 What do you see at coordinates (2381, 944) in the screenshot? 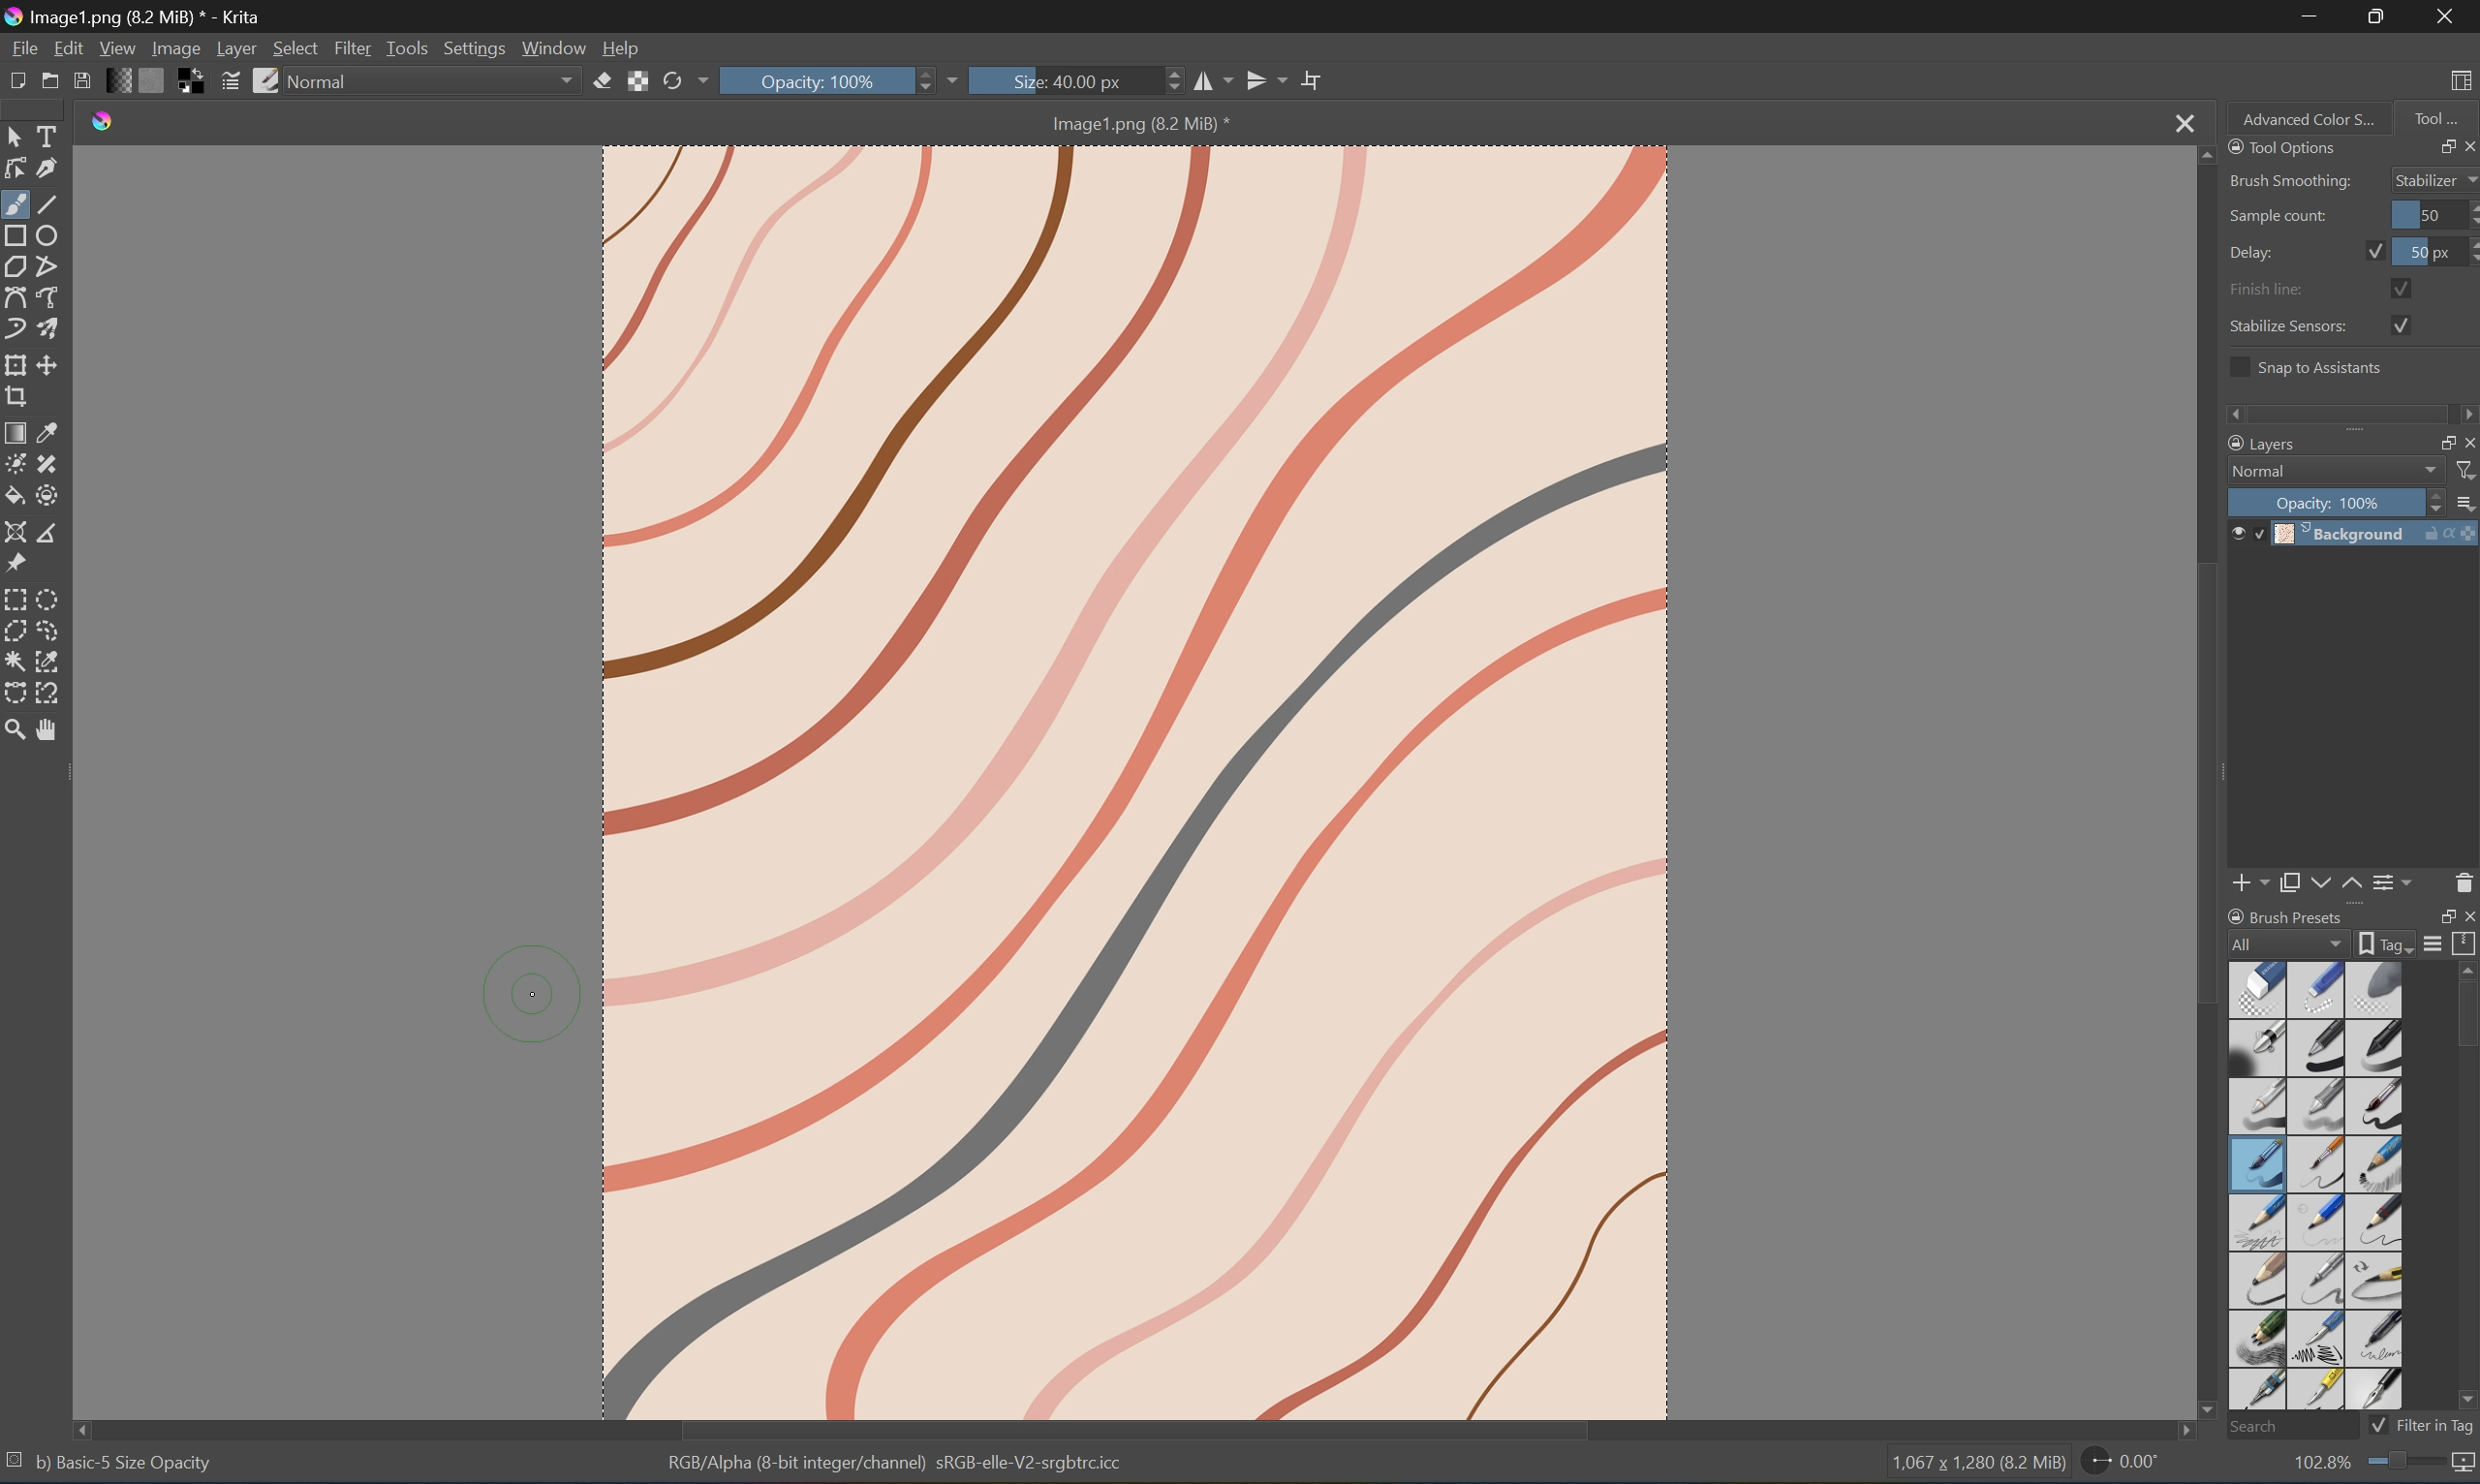
I see `Show the tag box options` at bounding box center [2381, 944].